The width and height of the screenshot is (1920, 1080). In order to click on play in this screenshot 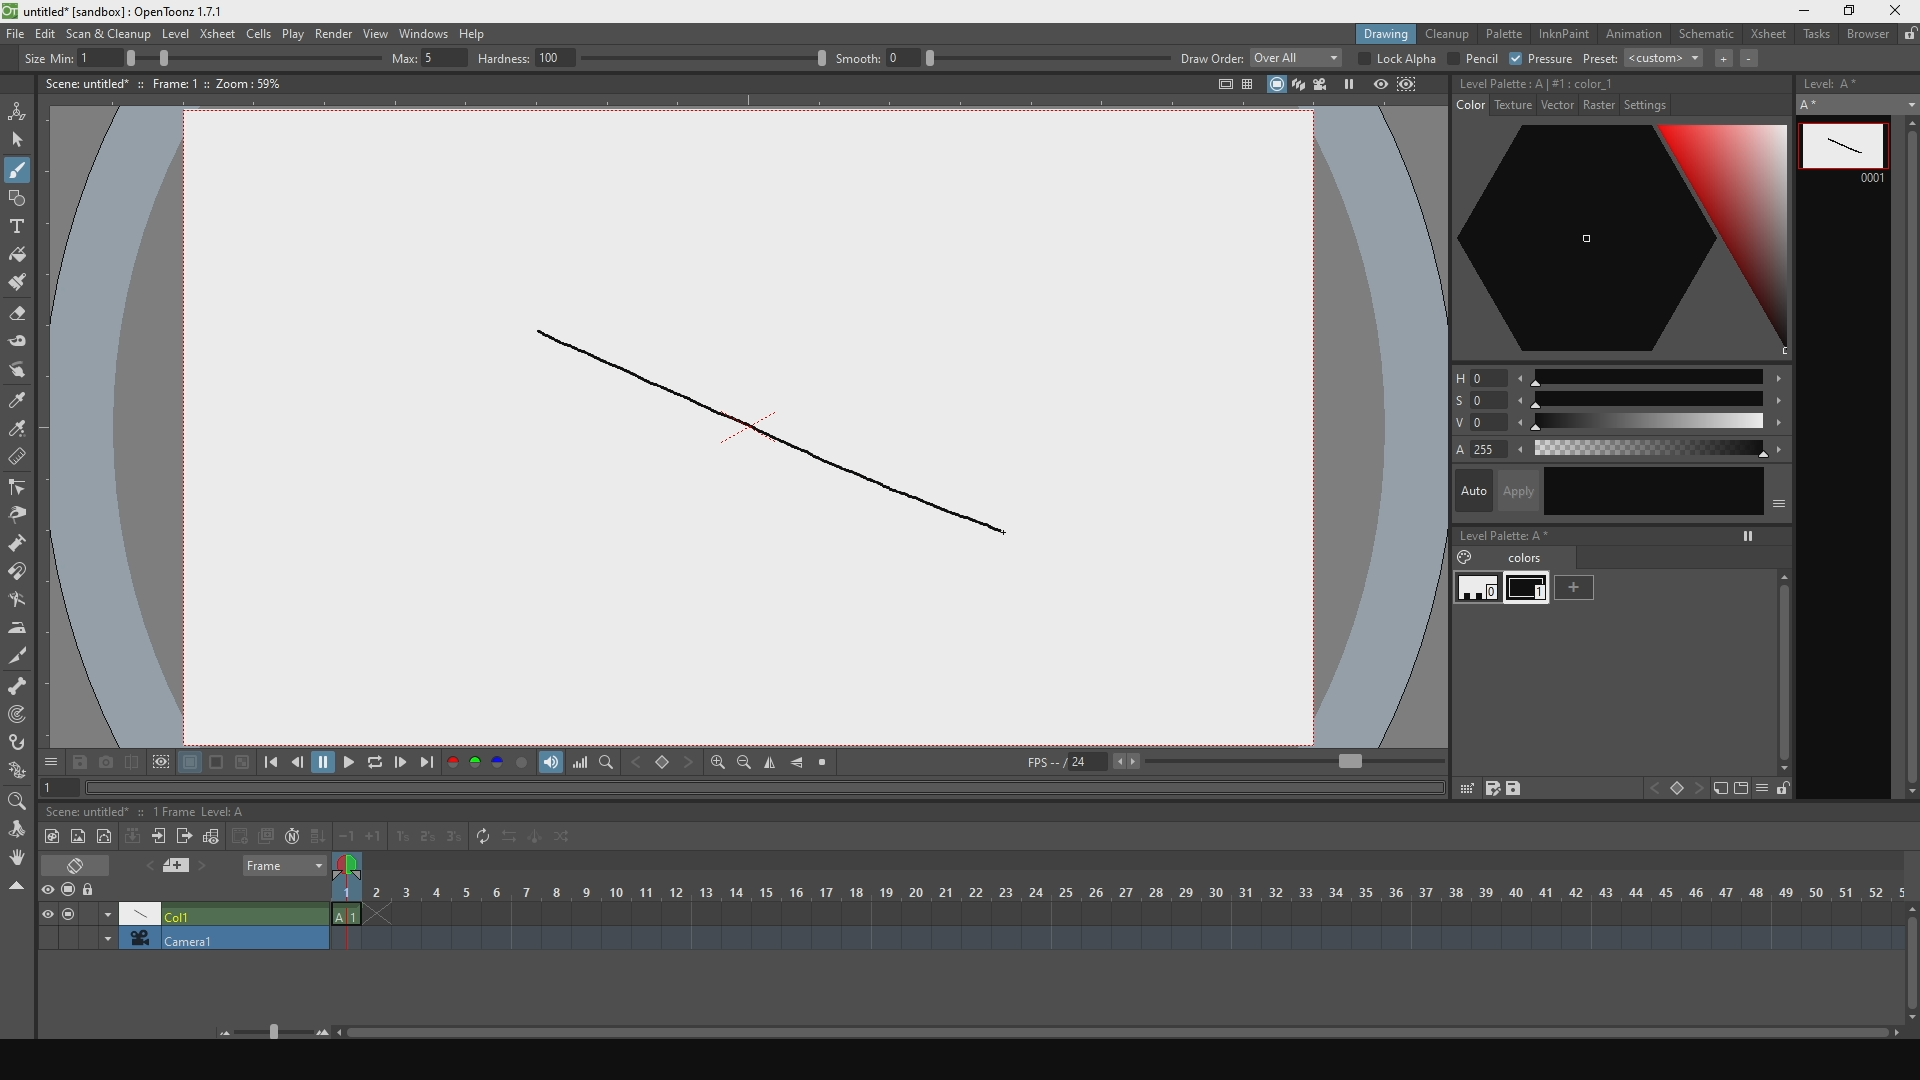, I will do `click(353, 764)`.